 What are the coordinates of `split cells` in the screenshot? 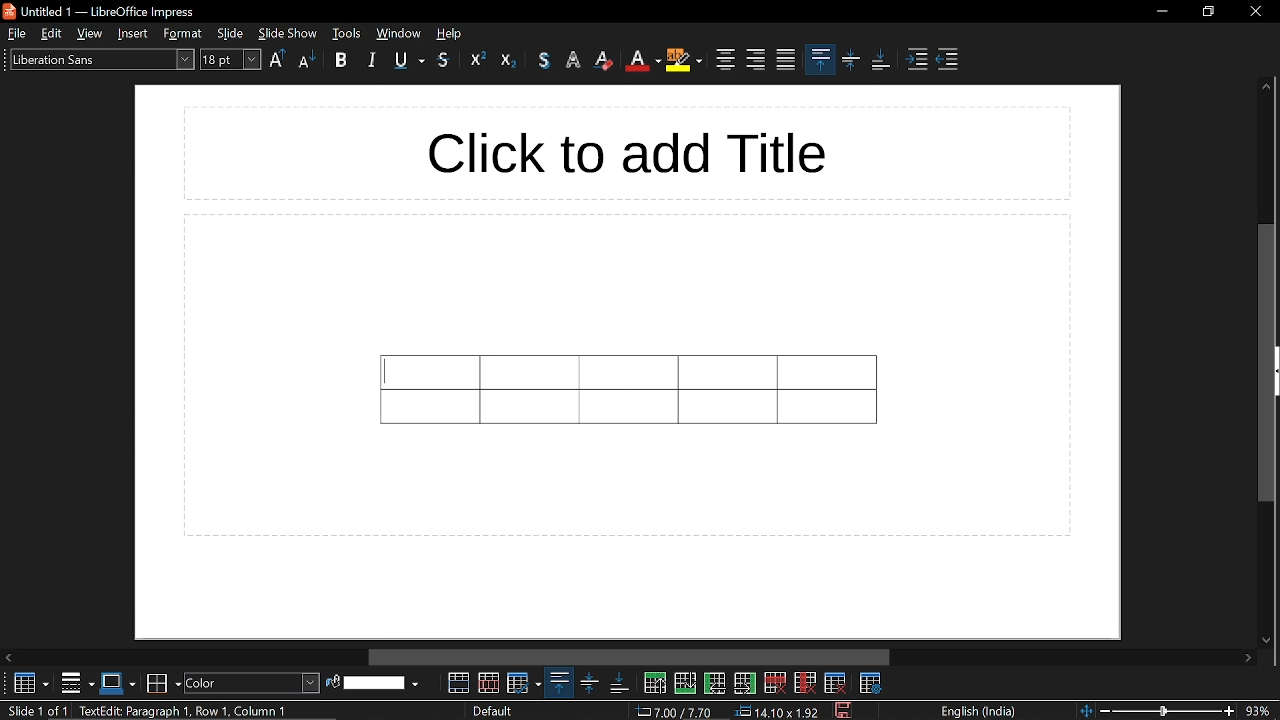 It's located at (489, 683).